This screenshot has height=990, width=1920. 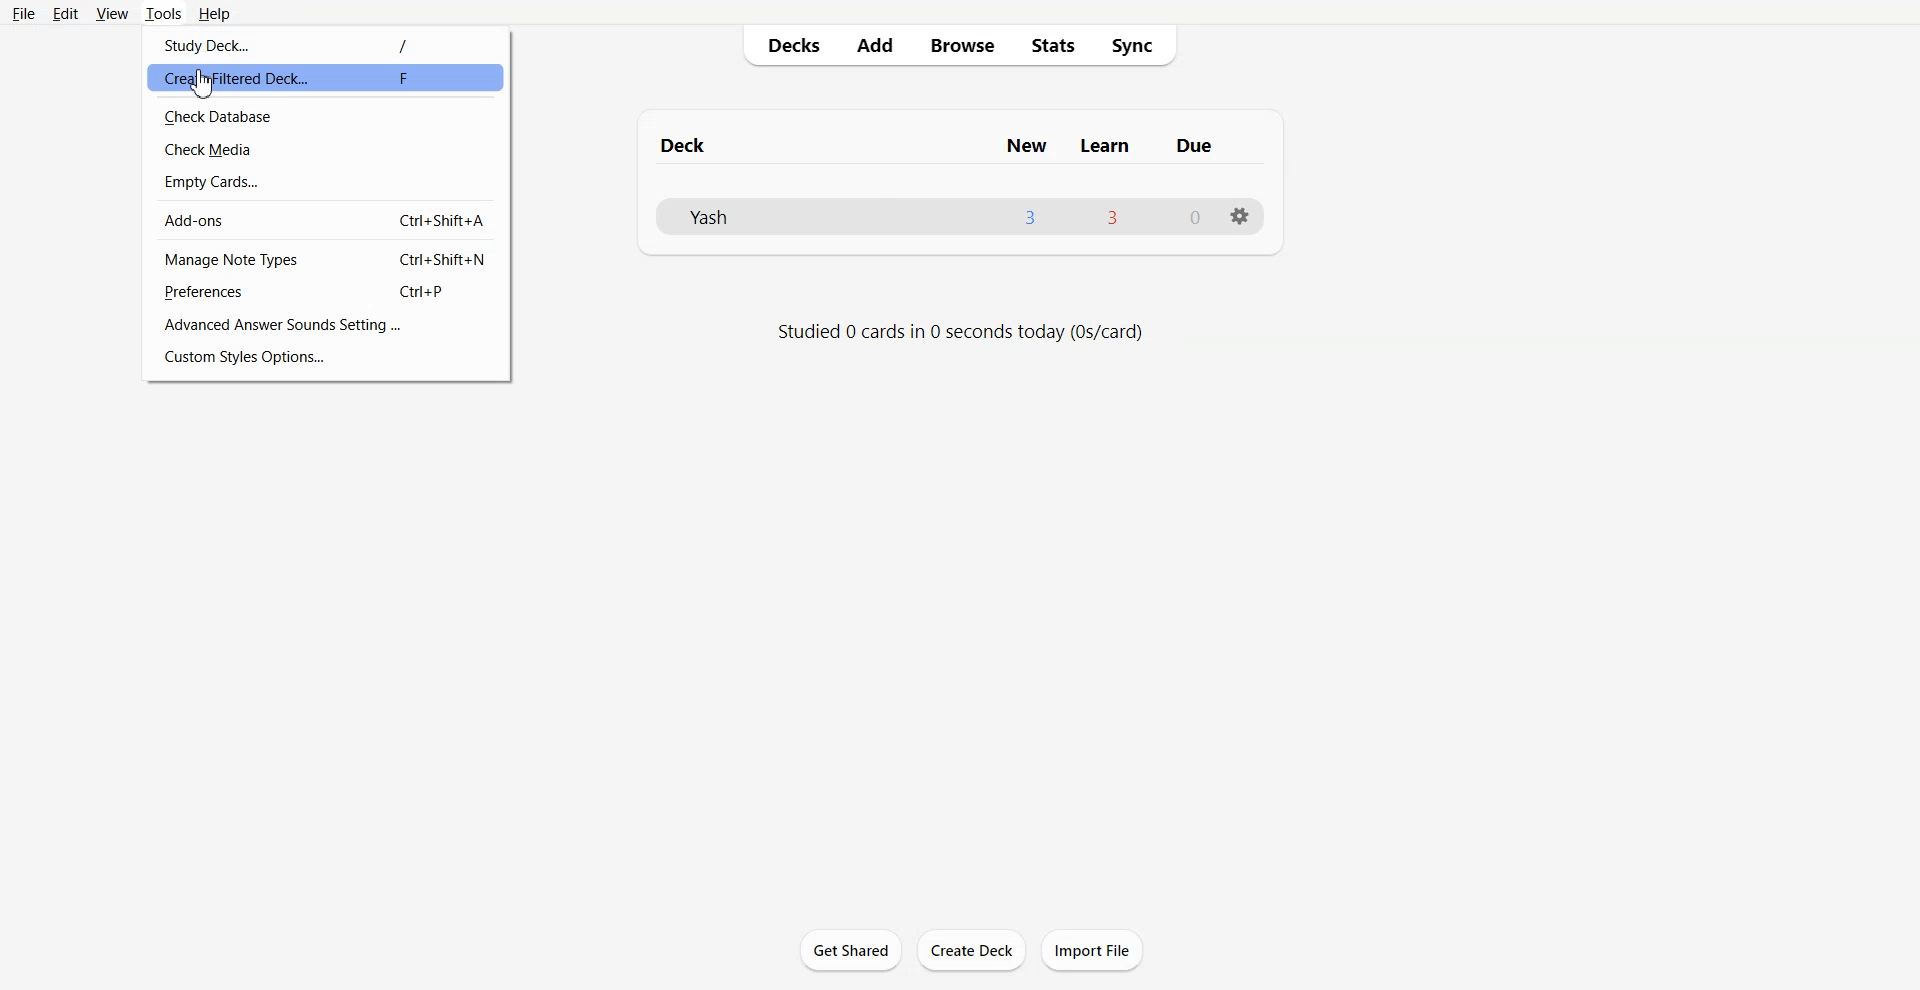 What do you see at coordinates (962, 46) in the screenshot?
I see `Browse` at bounding box center [962, 46].